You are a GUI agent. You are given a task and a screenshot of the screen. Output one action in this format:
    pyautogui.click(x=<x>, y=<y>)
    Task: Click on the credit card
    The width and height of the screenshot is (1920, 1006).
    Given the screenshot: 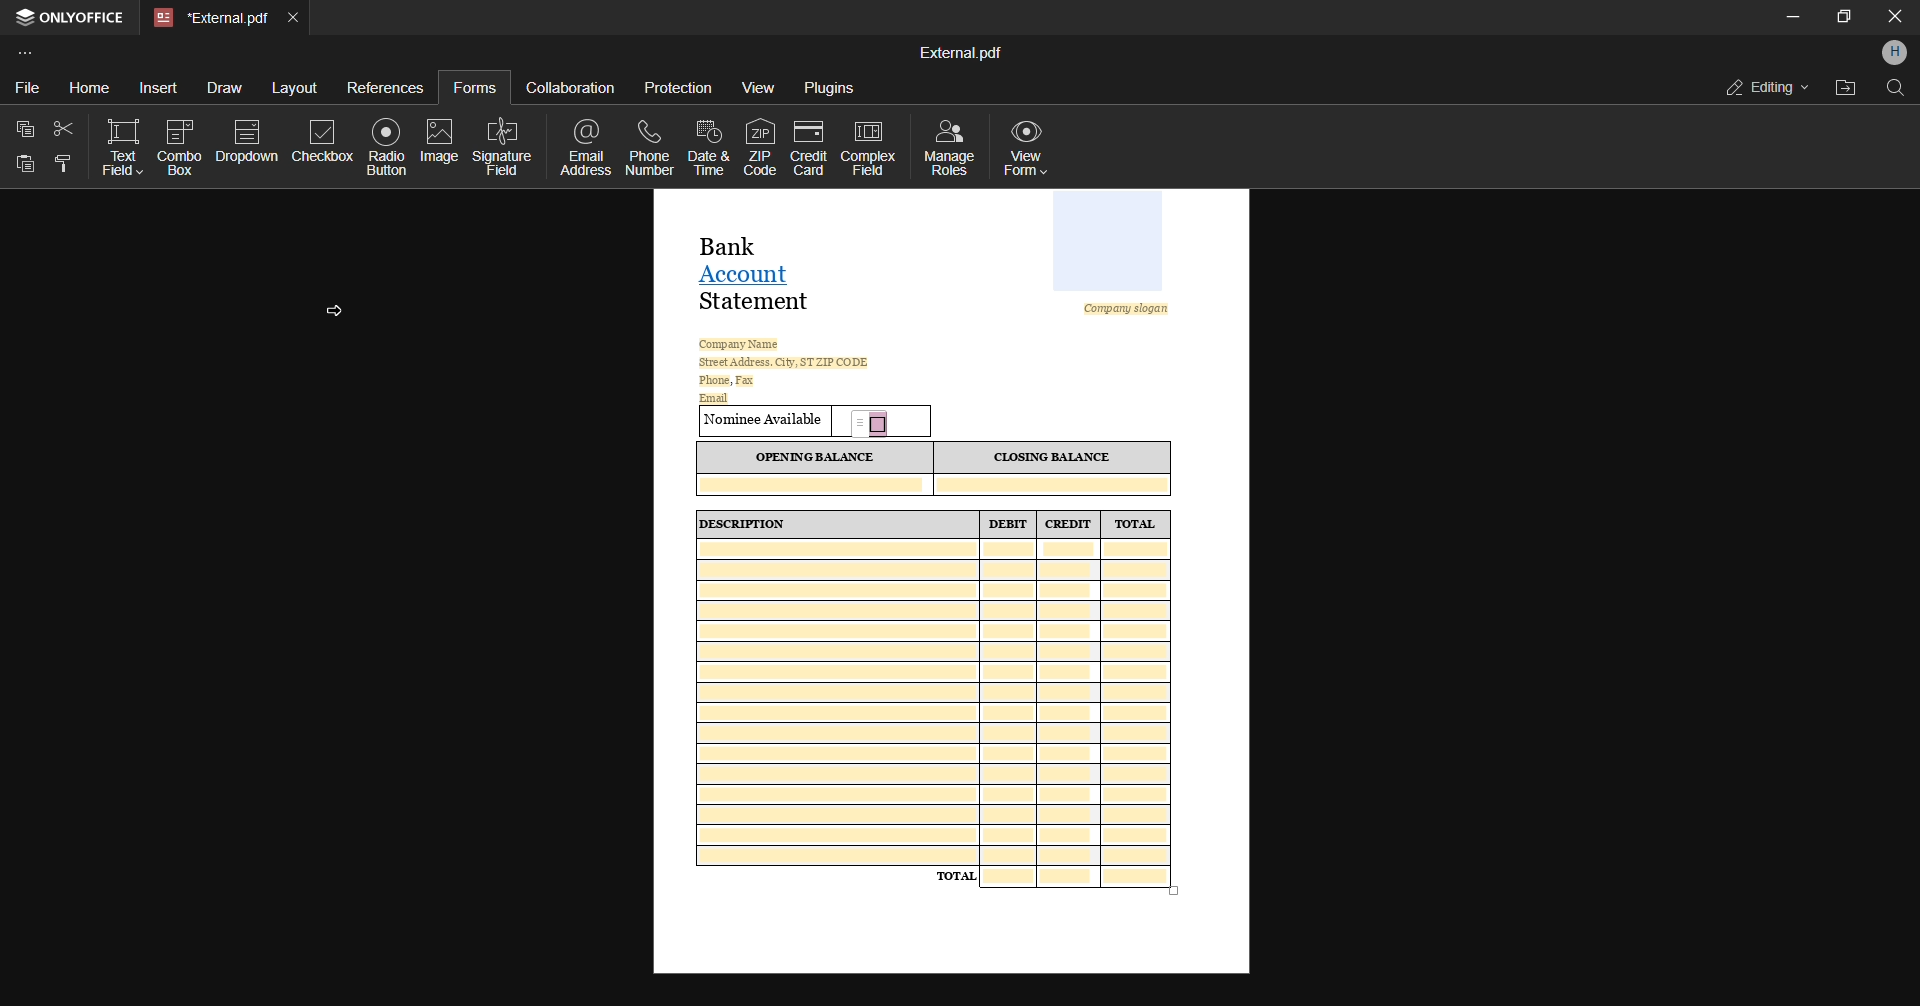 What is the action you would take?
    pyautogui.click(x=806, y=147)
    